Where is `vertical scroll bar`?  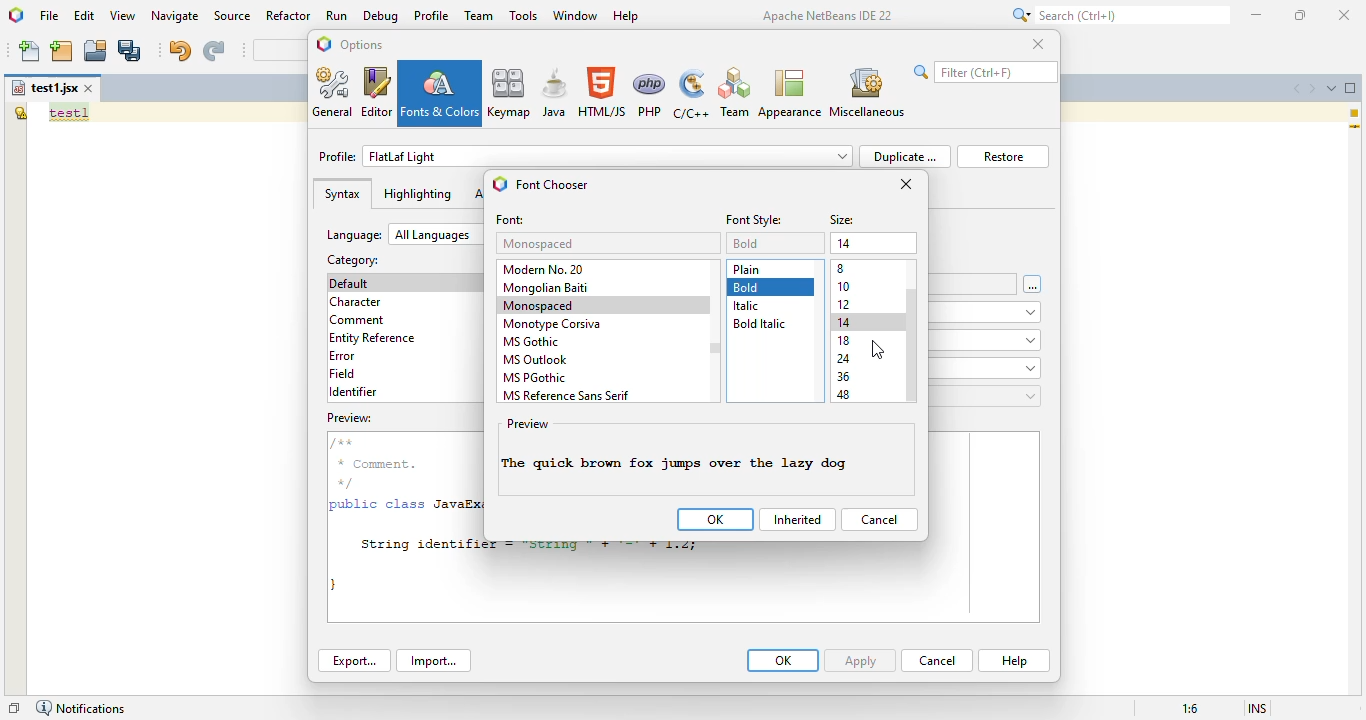
vertical scroll bar is located at coordinates (715, 347).